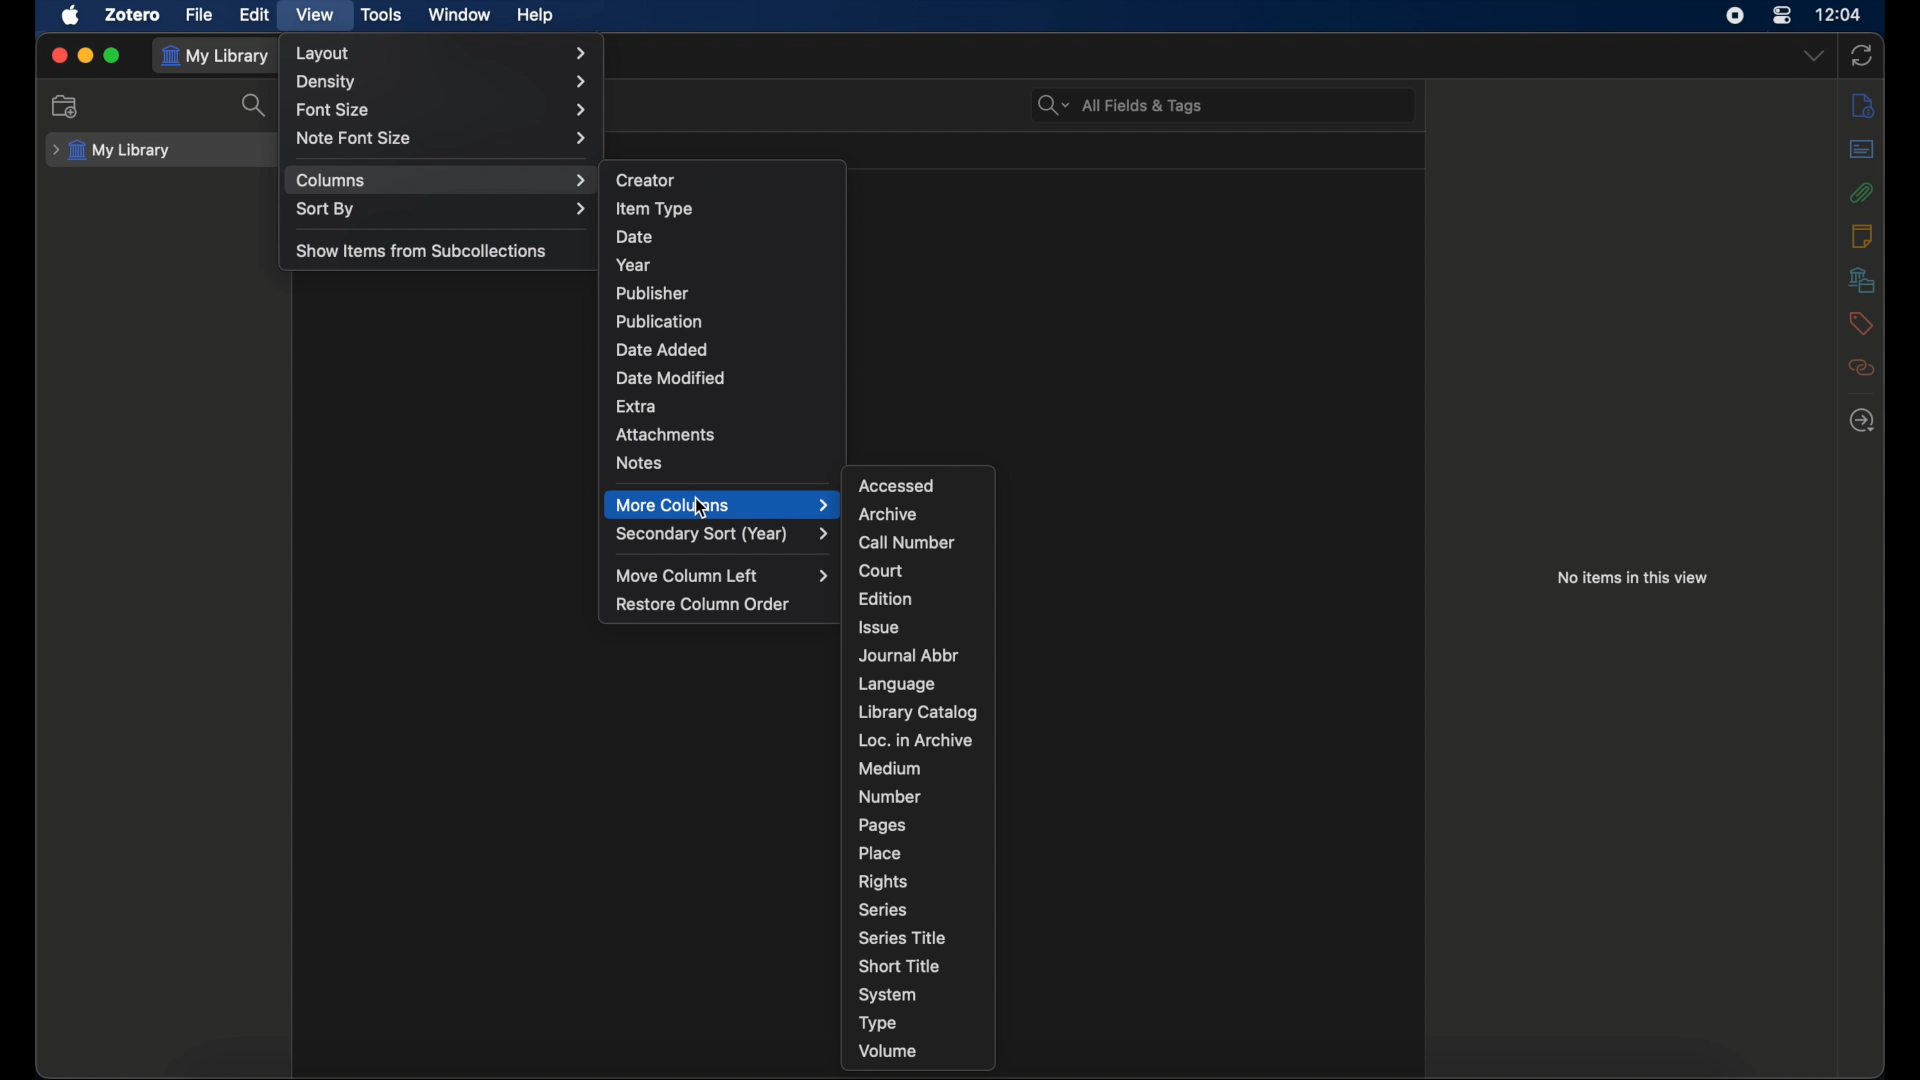 Image resolution: width=1920 pixels, height=1080 pixels. What do you see at coordinates (56, 55) in the screenshot?
I see `close` at bounding box center [56, 55].